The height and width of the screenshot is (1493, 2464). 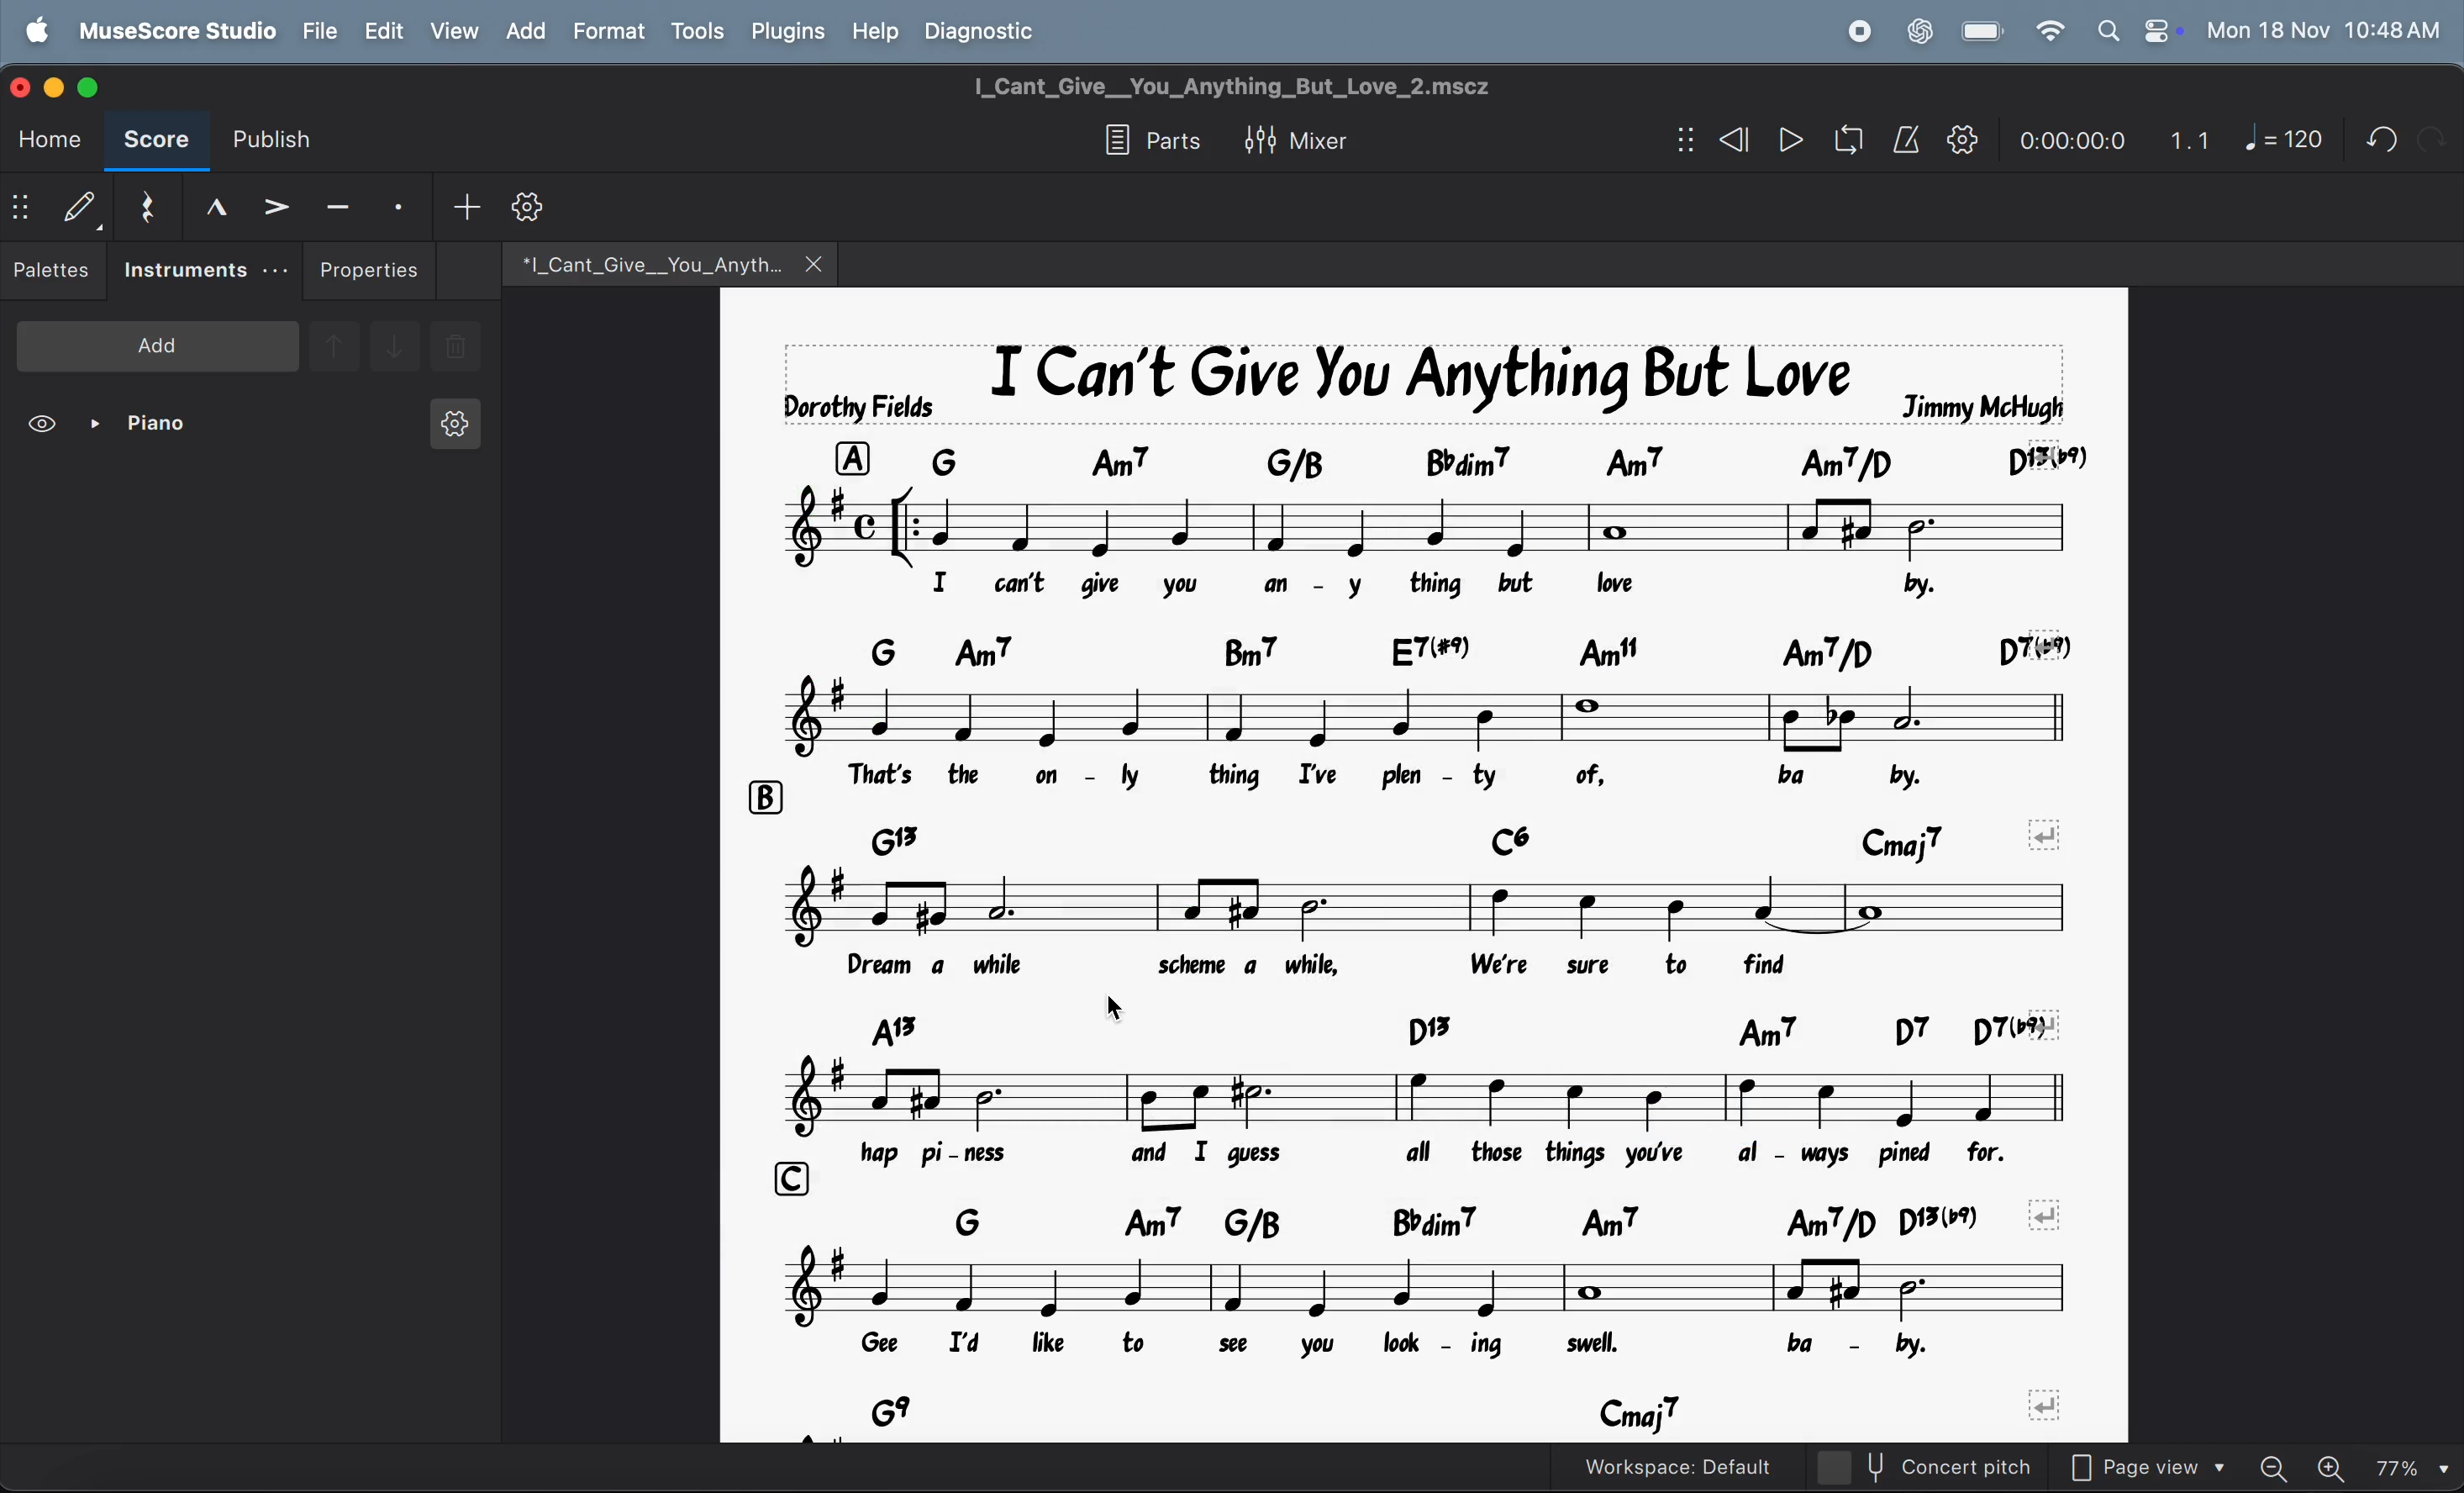 What do you see at coordinates (1462, 643) in the screenshot?
I see `chord symbols` at bounding box center [1462, 643].